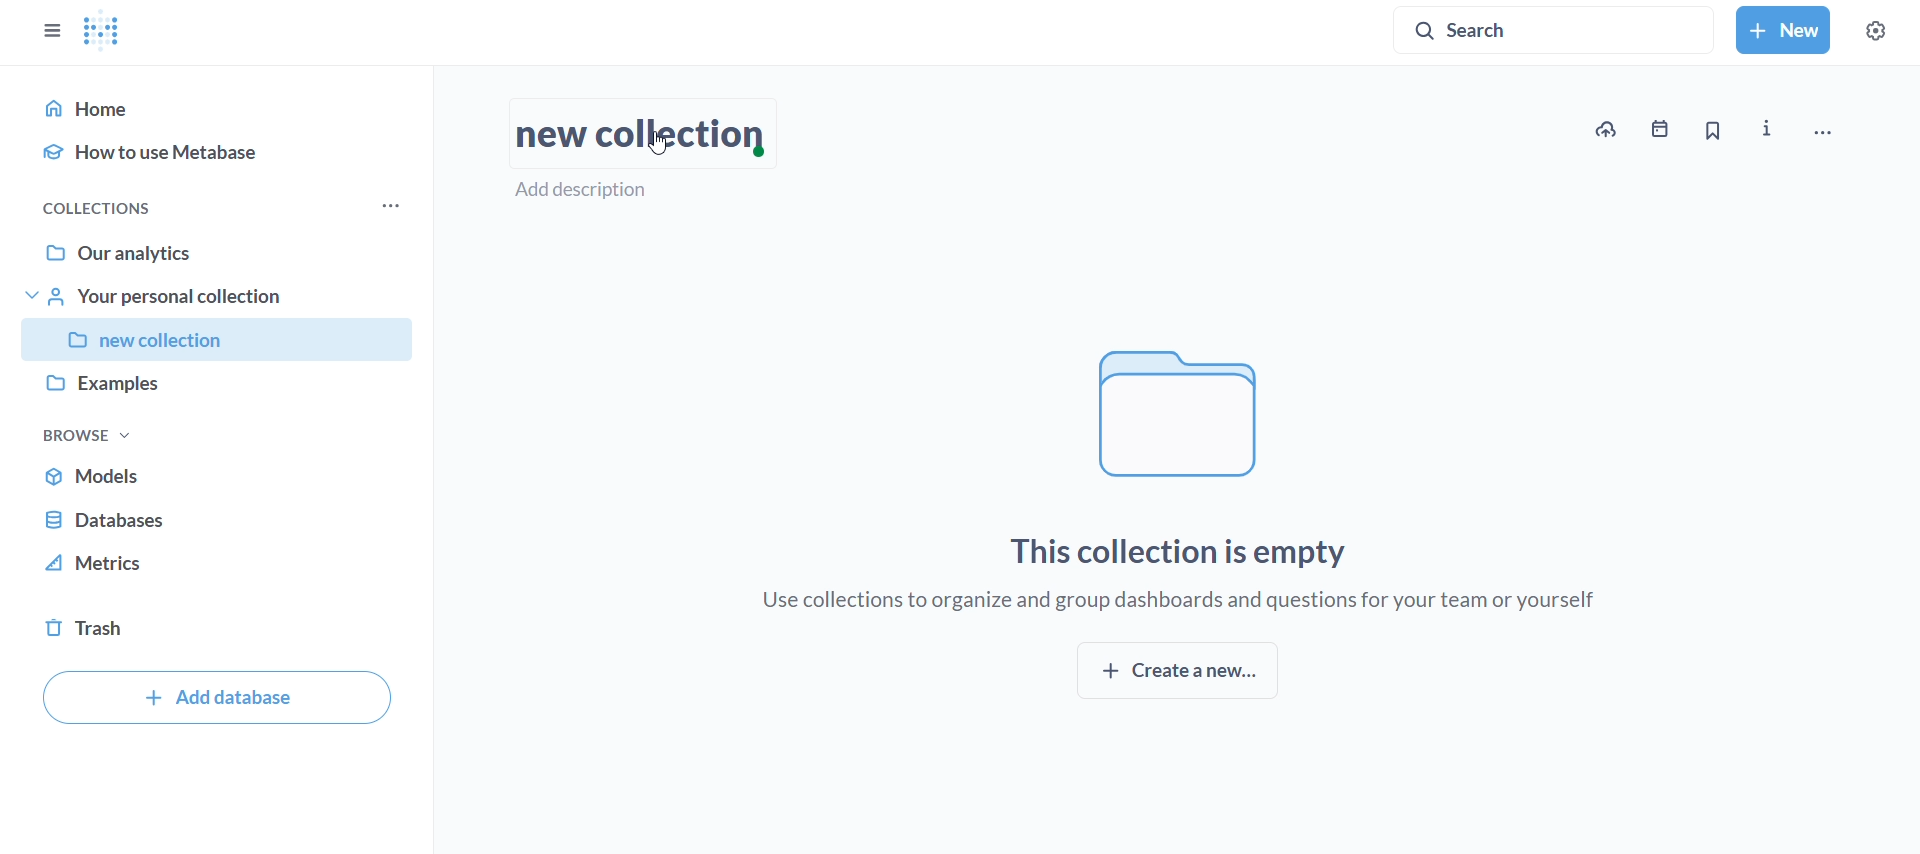 The height and width of the screenshot is (854, 1920). Describe the element at coordinates (1664, 129) in the screenshot. I see `events` at that location.